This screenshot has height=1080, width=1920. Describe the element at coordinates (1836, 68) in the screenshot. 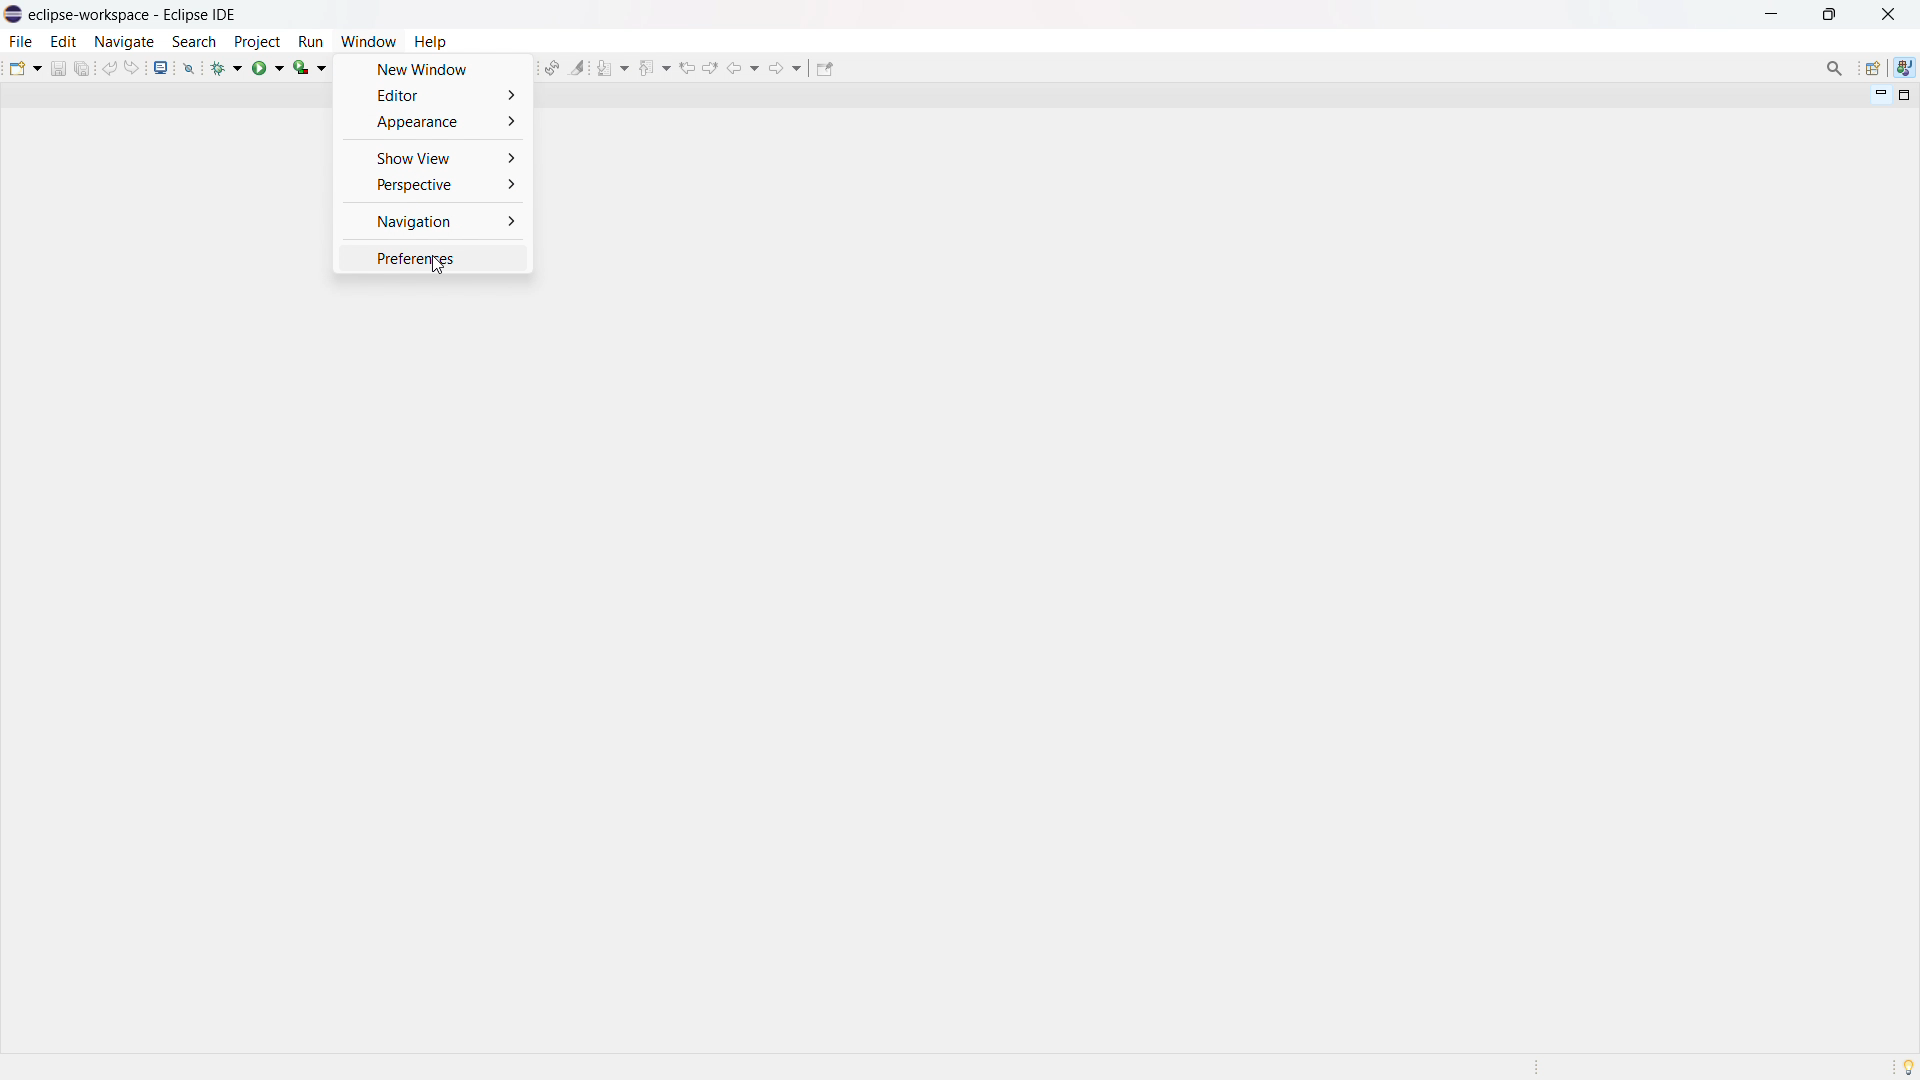

I see `access commands and other items` at that location.